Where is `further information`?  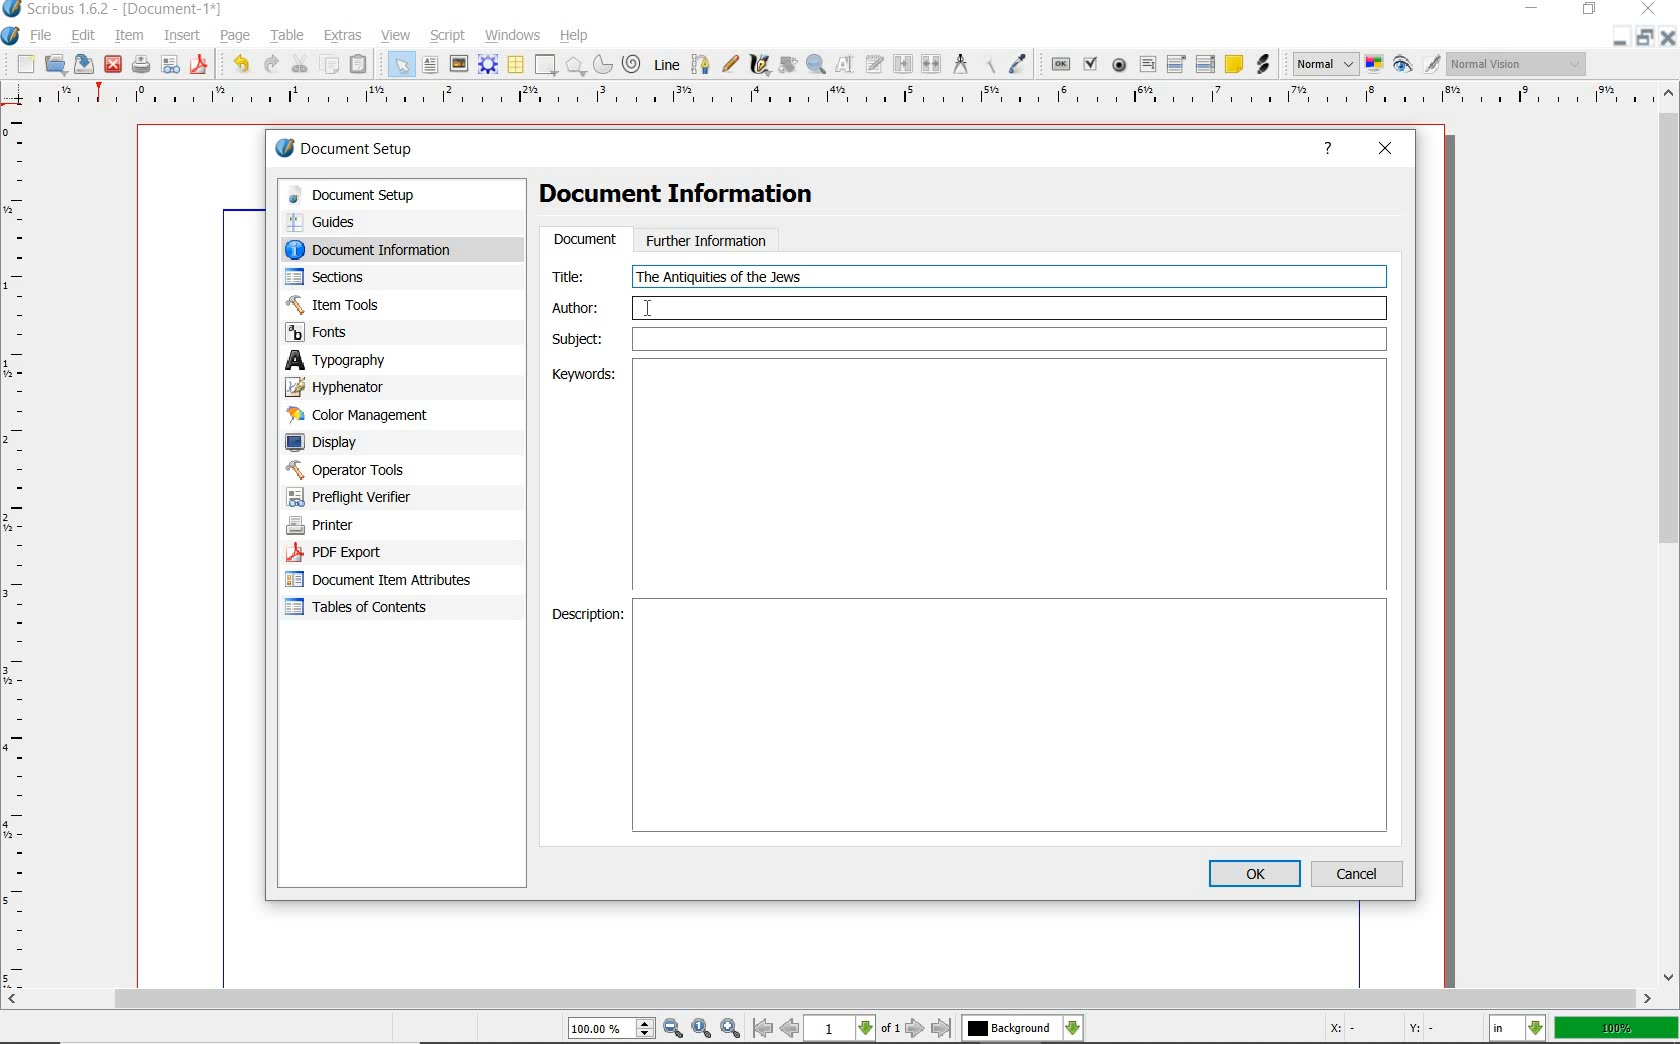
further information is located at coordinates (707, 239).